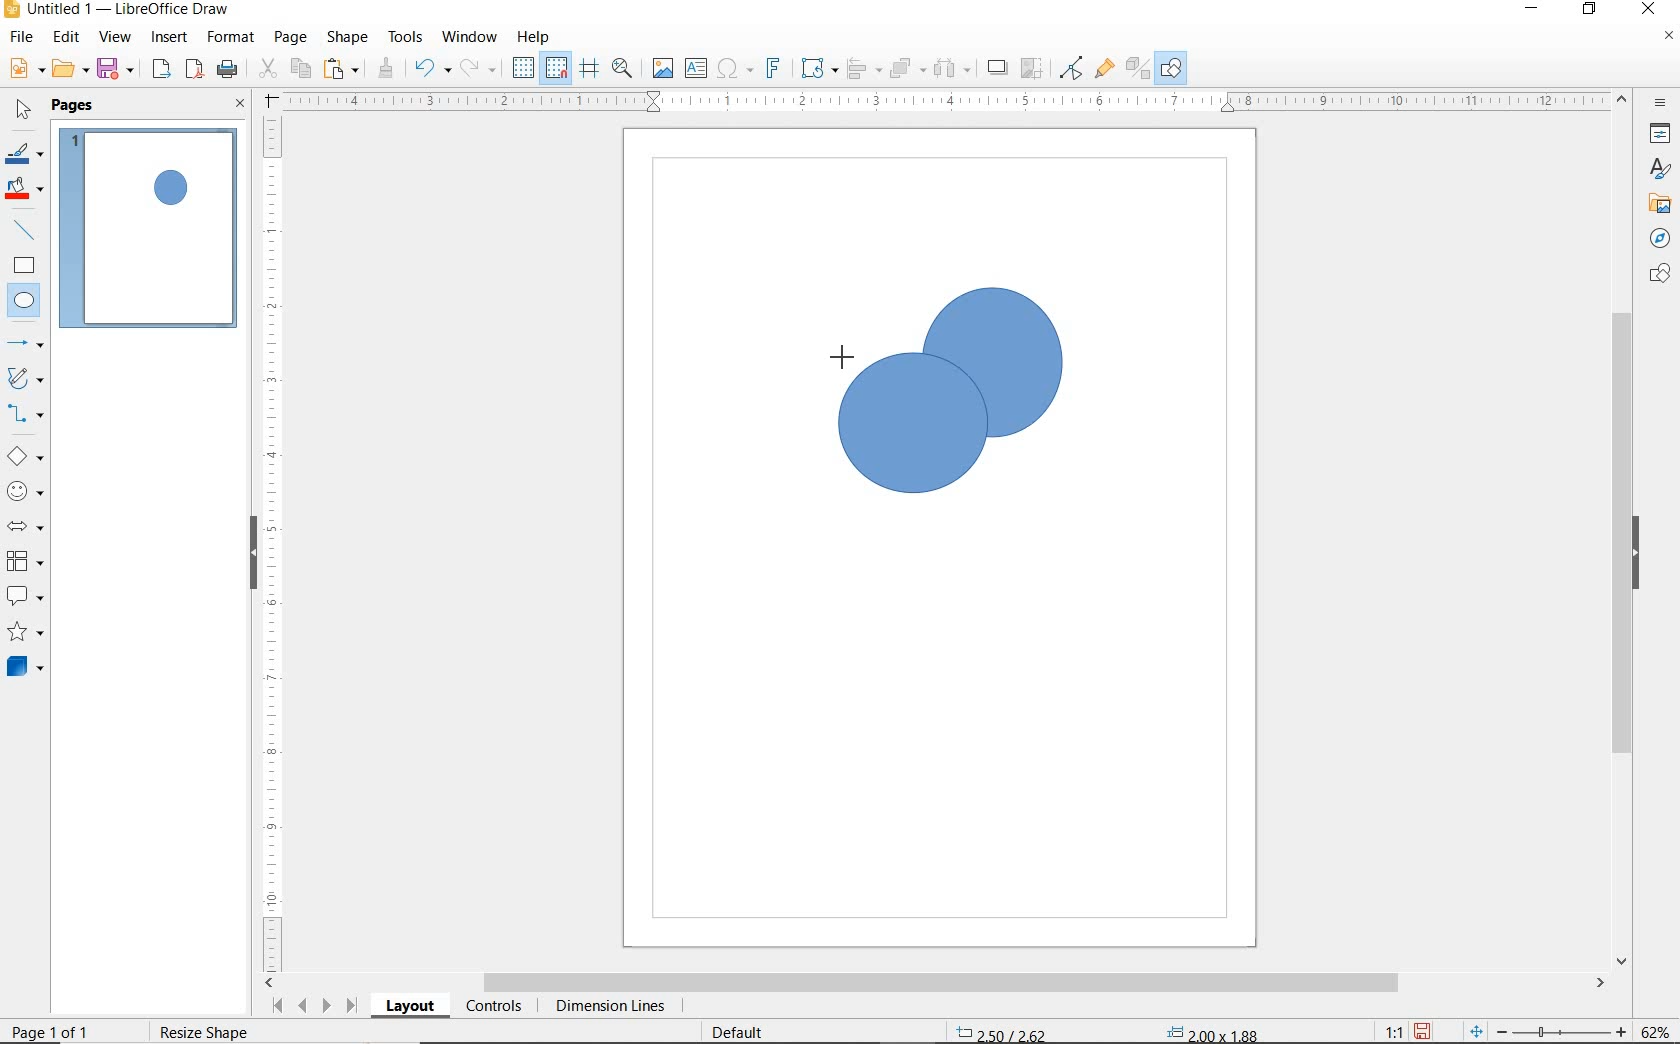 This screenshot has height=1044, width=1680. What do you see at coordinates (409, 1009) in the screenshot?
I see `LAYOUT` at bounding box center [409, 1009].